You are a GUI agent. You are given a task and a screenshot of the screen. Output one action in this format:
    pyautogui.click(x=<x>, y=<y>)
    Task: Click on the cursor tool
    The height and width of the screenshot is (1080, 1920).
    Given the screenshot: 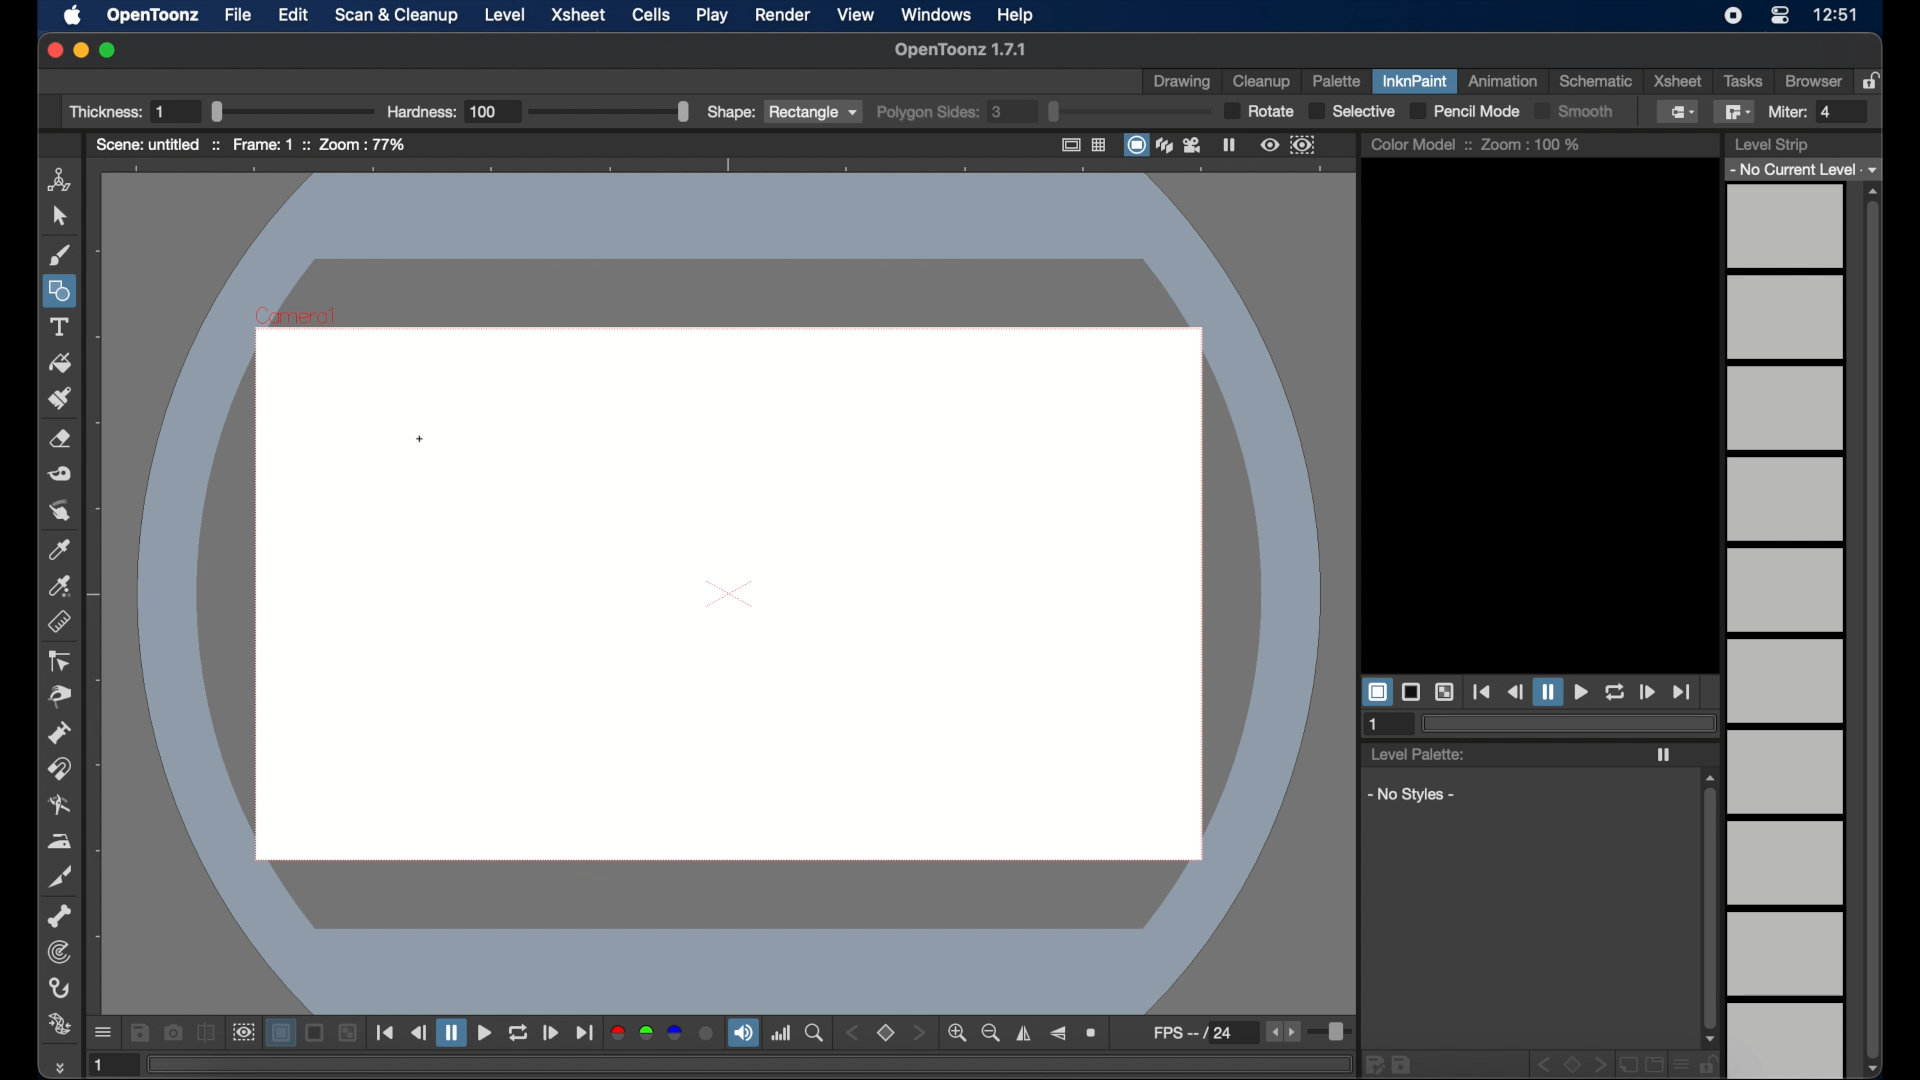 What is the action you would take?
    pyautogui.click(x=59, y=216)
    